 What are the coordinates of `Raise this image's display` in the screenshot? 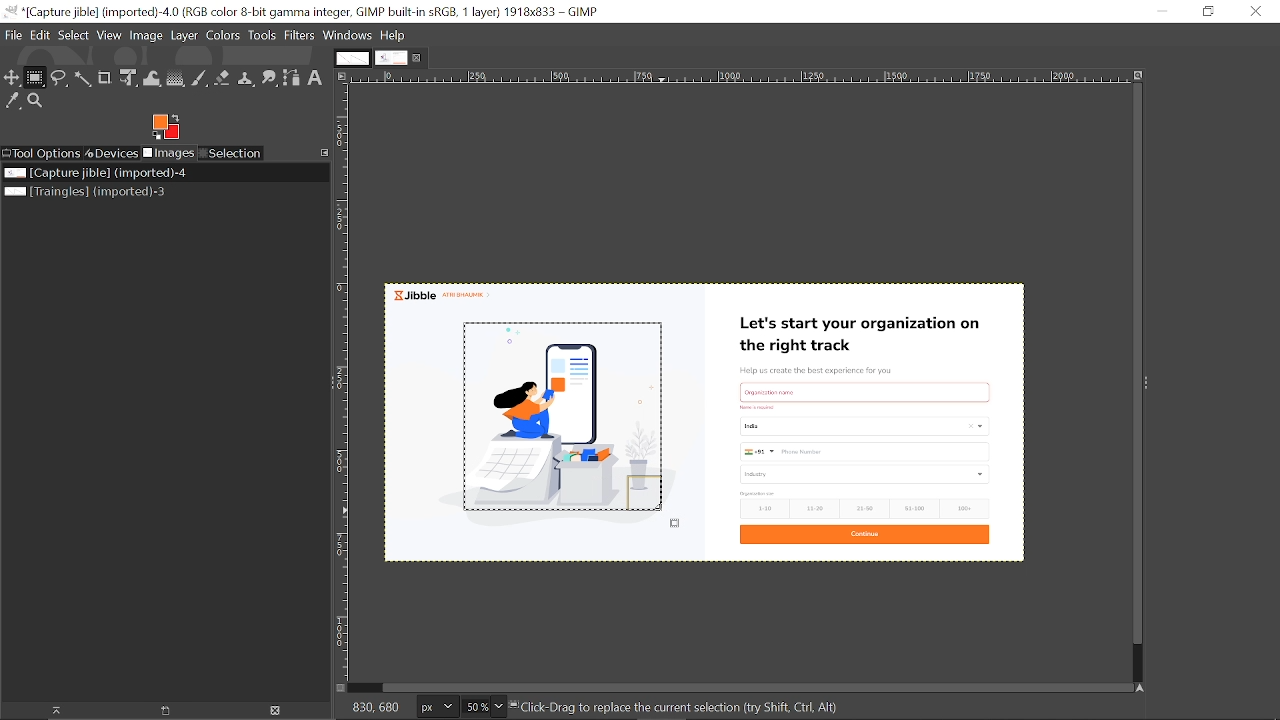 It's located at (58, 711).